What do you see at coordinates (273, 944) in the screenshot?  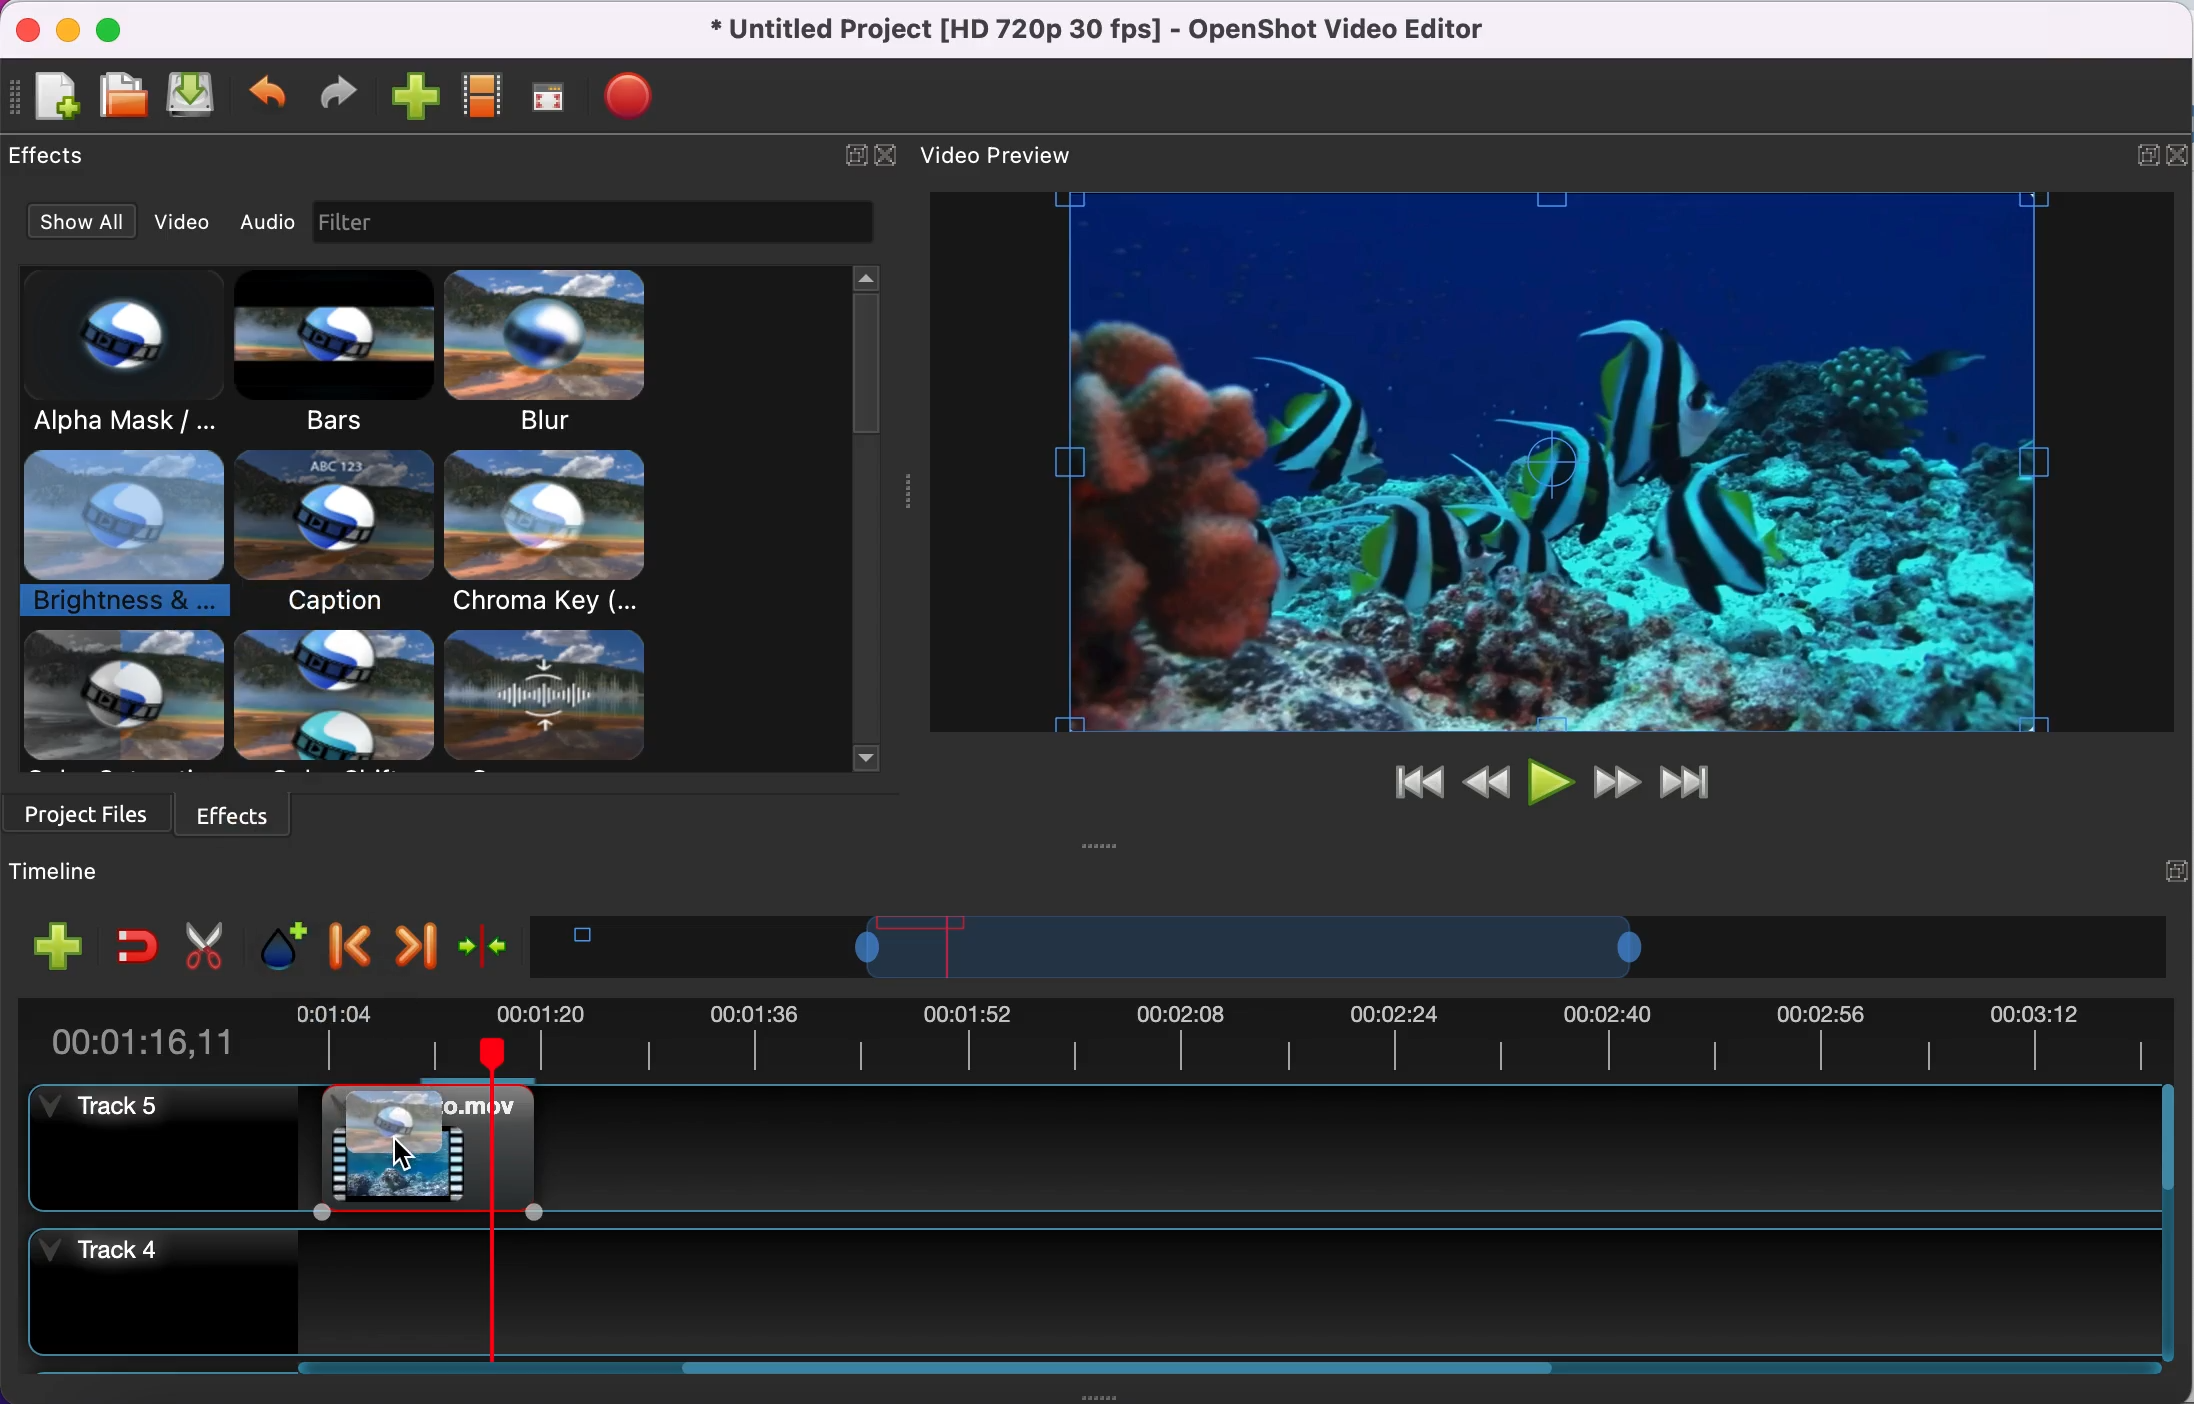 I see `add marker` at bounding box center [273, 944].